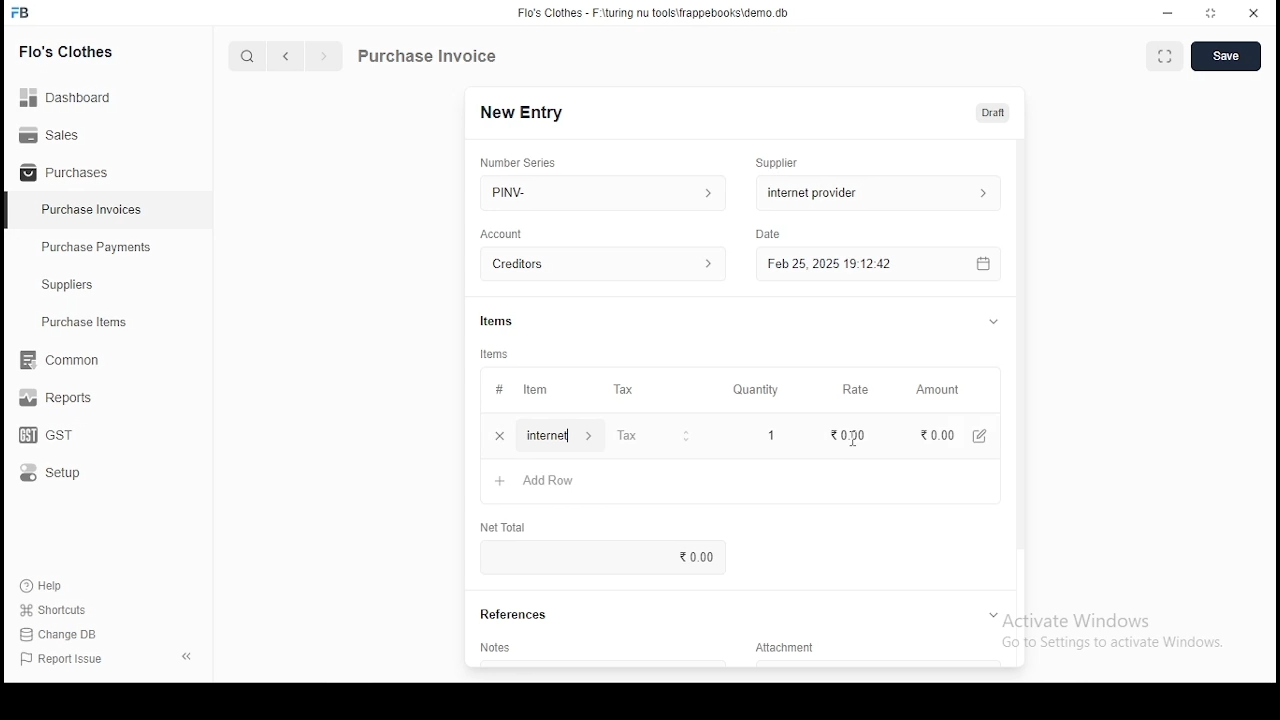 The image size is (1280, 720). What do you see at coordinates (498, 647) in the screenshot?
I see `notes` at bounding box center [498, 647].